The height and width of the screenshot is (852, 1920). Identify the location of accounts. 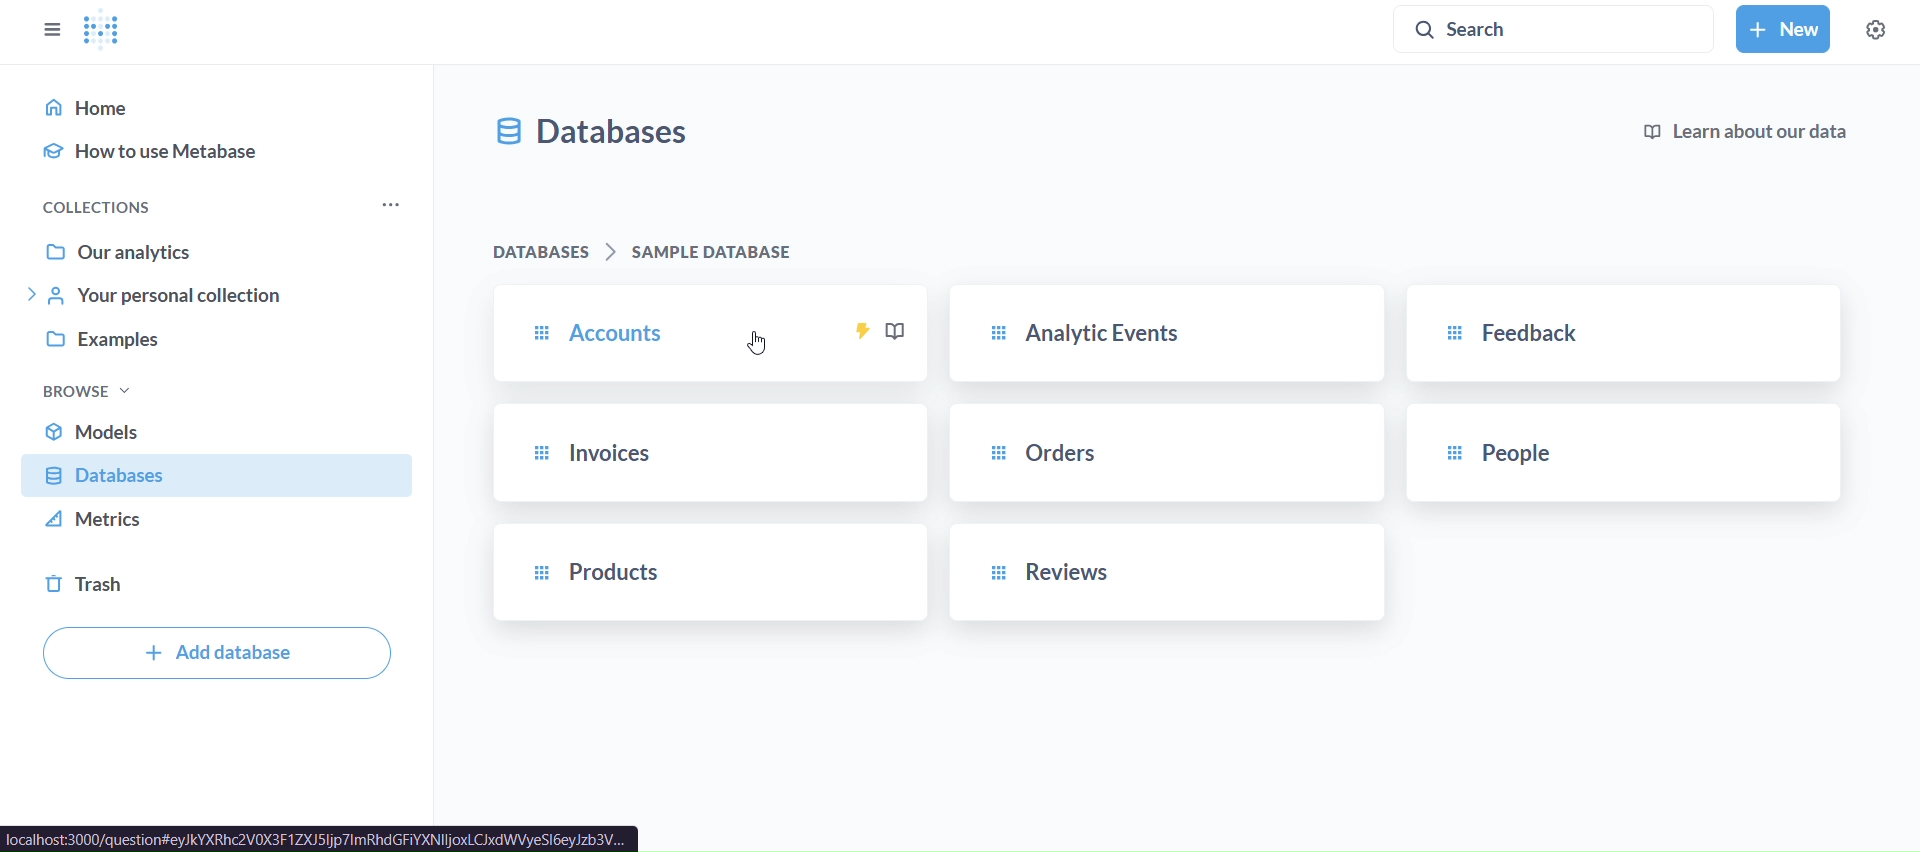
(710, 330).